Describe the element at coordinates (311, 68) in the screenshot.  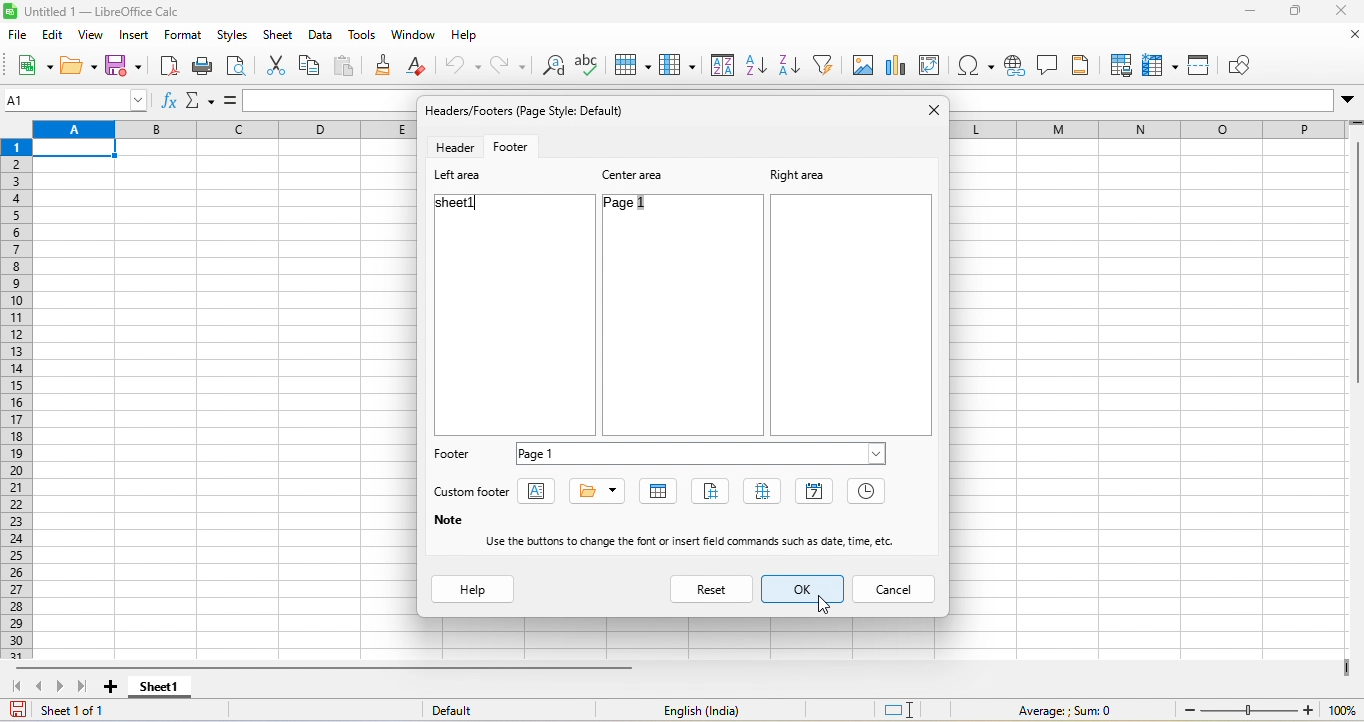
I see `copy` at that location.